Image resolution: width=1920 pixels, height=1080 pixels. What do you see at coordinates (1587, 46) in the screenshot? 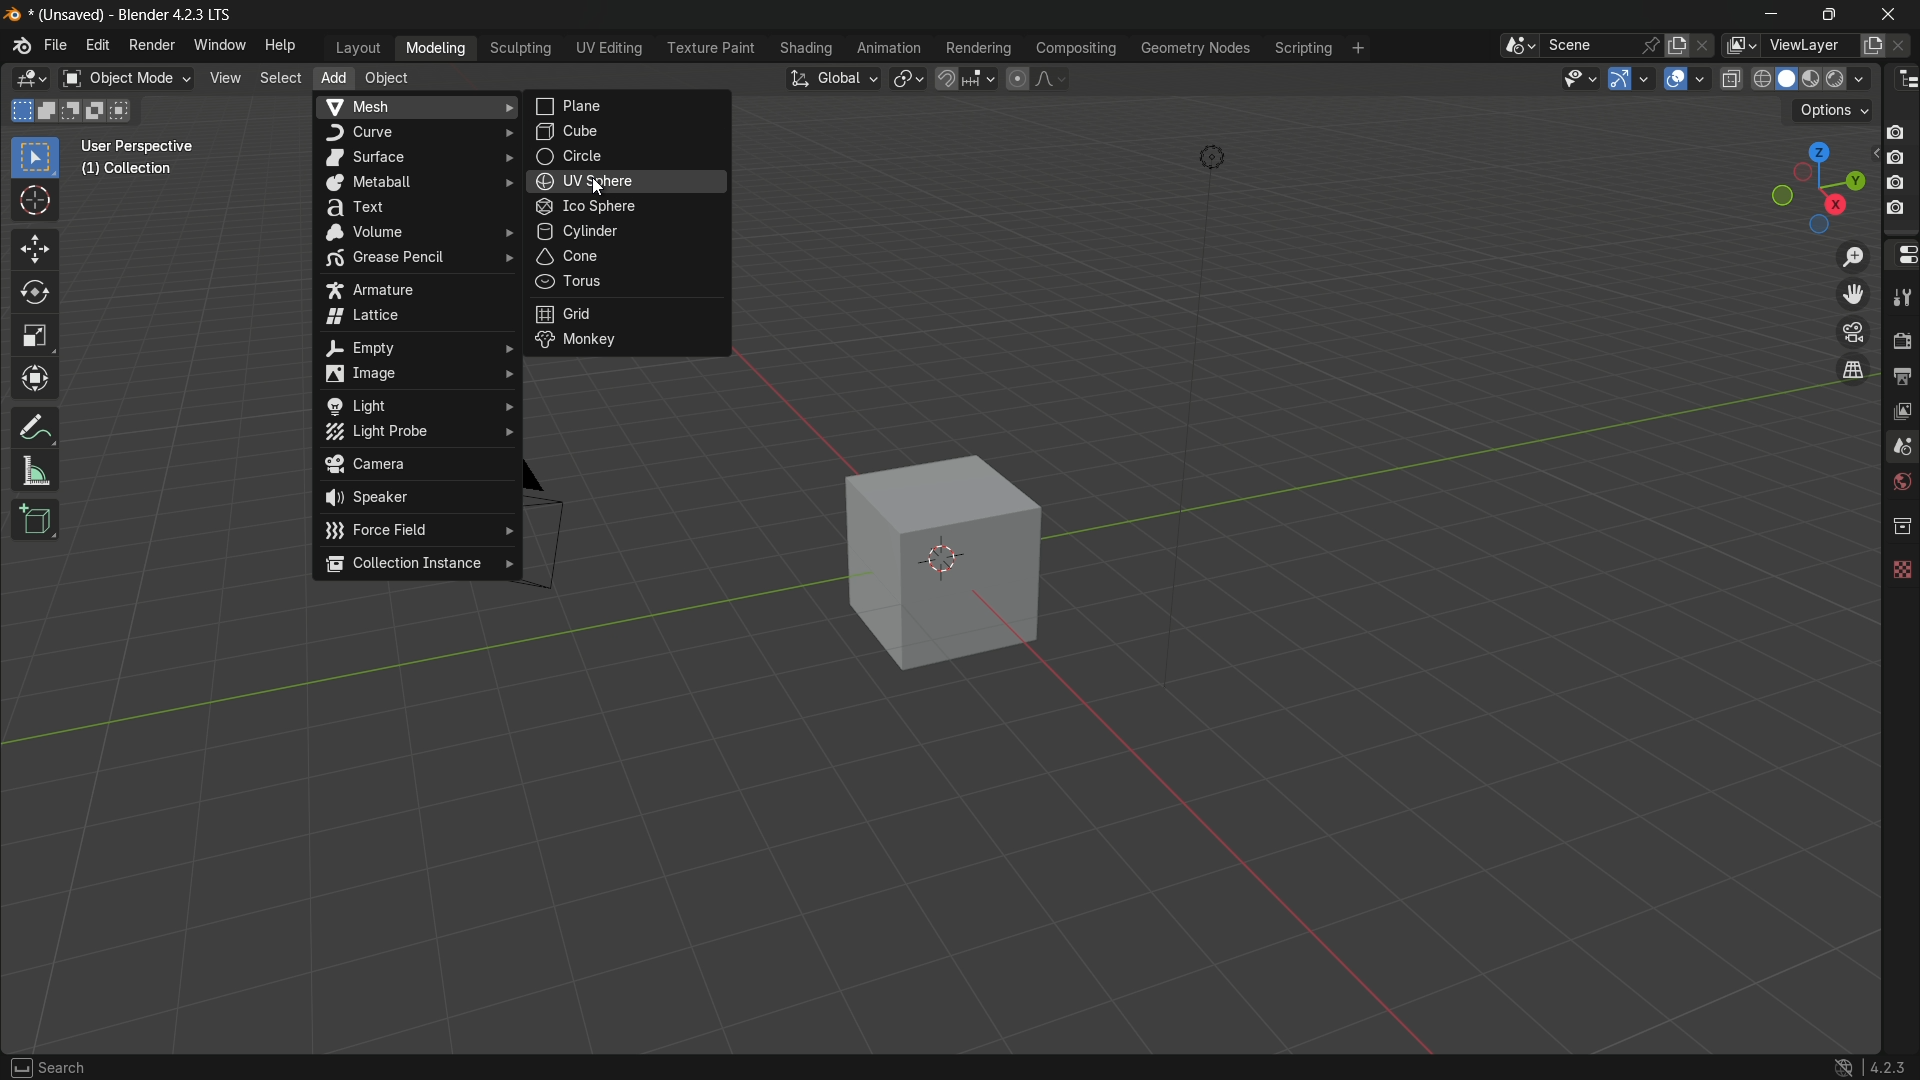
I see `scene name` at bounding box center [1587, 46].